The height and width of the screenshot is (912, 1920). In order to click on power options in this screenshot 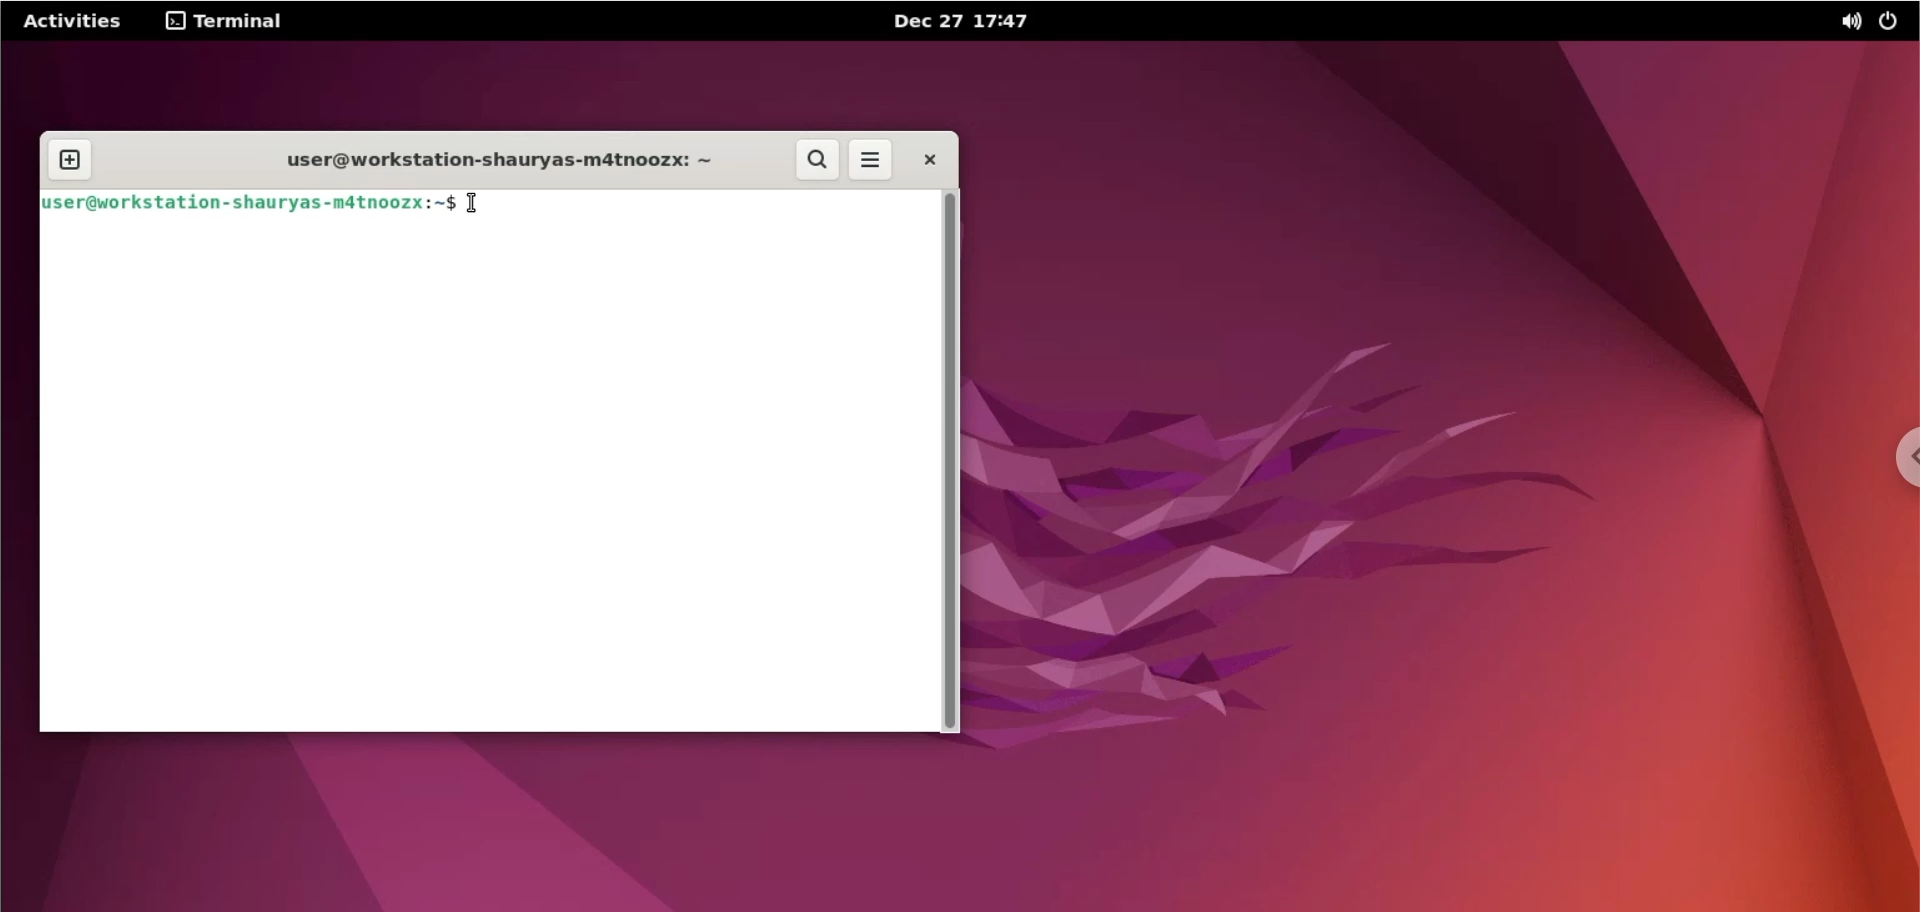, I will do `click(1893, 20)`.